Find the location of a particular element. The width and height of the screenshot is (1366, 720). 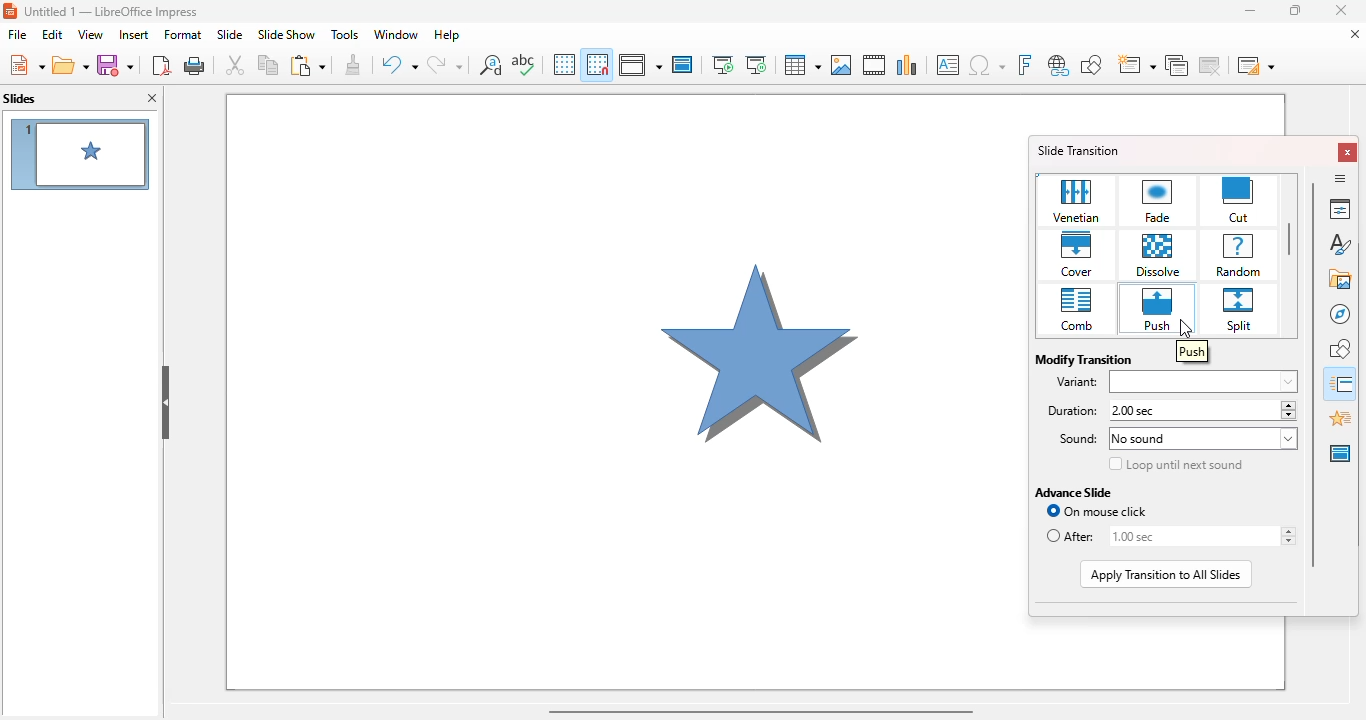

snap to grid is located at coordinates (598, 64).